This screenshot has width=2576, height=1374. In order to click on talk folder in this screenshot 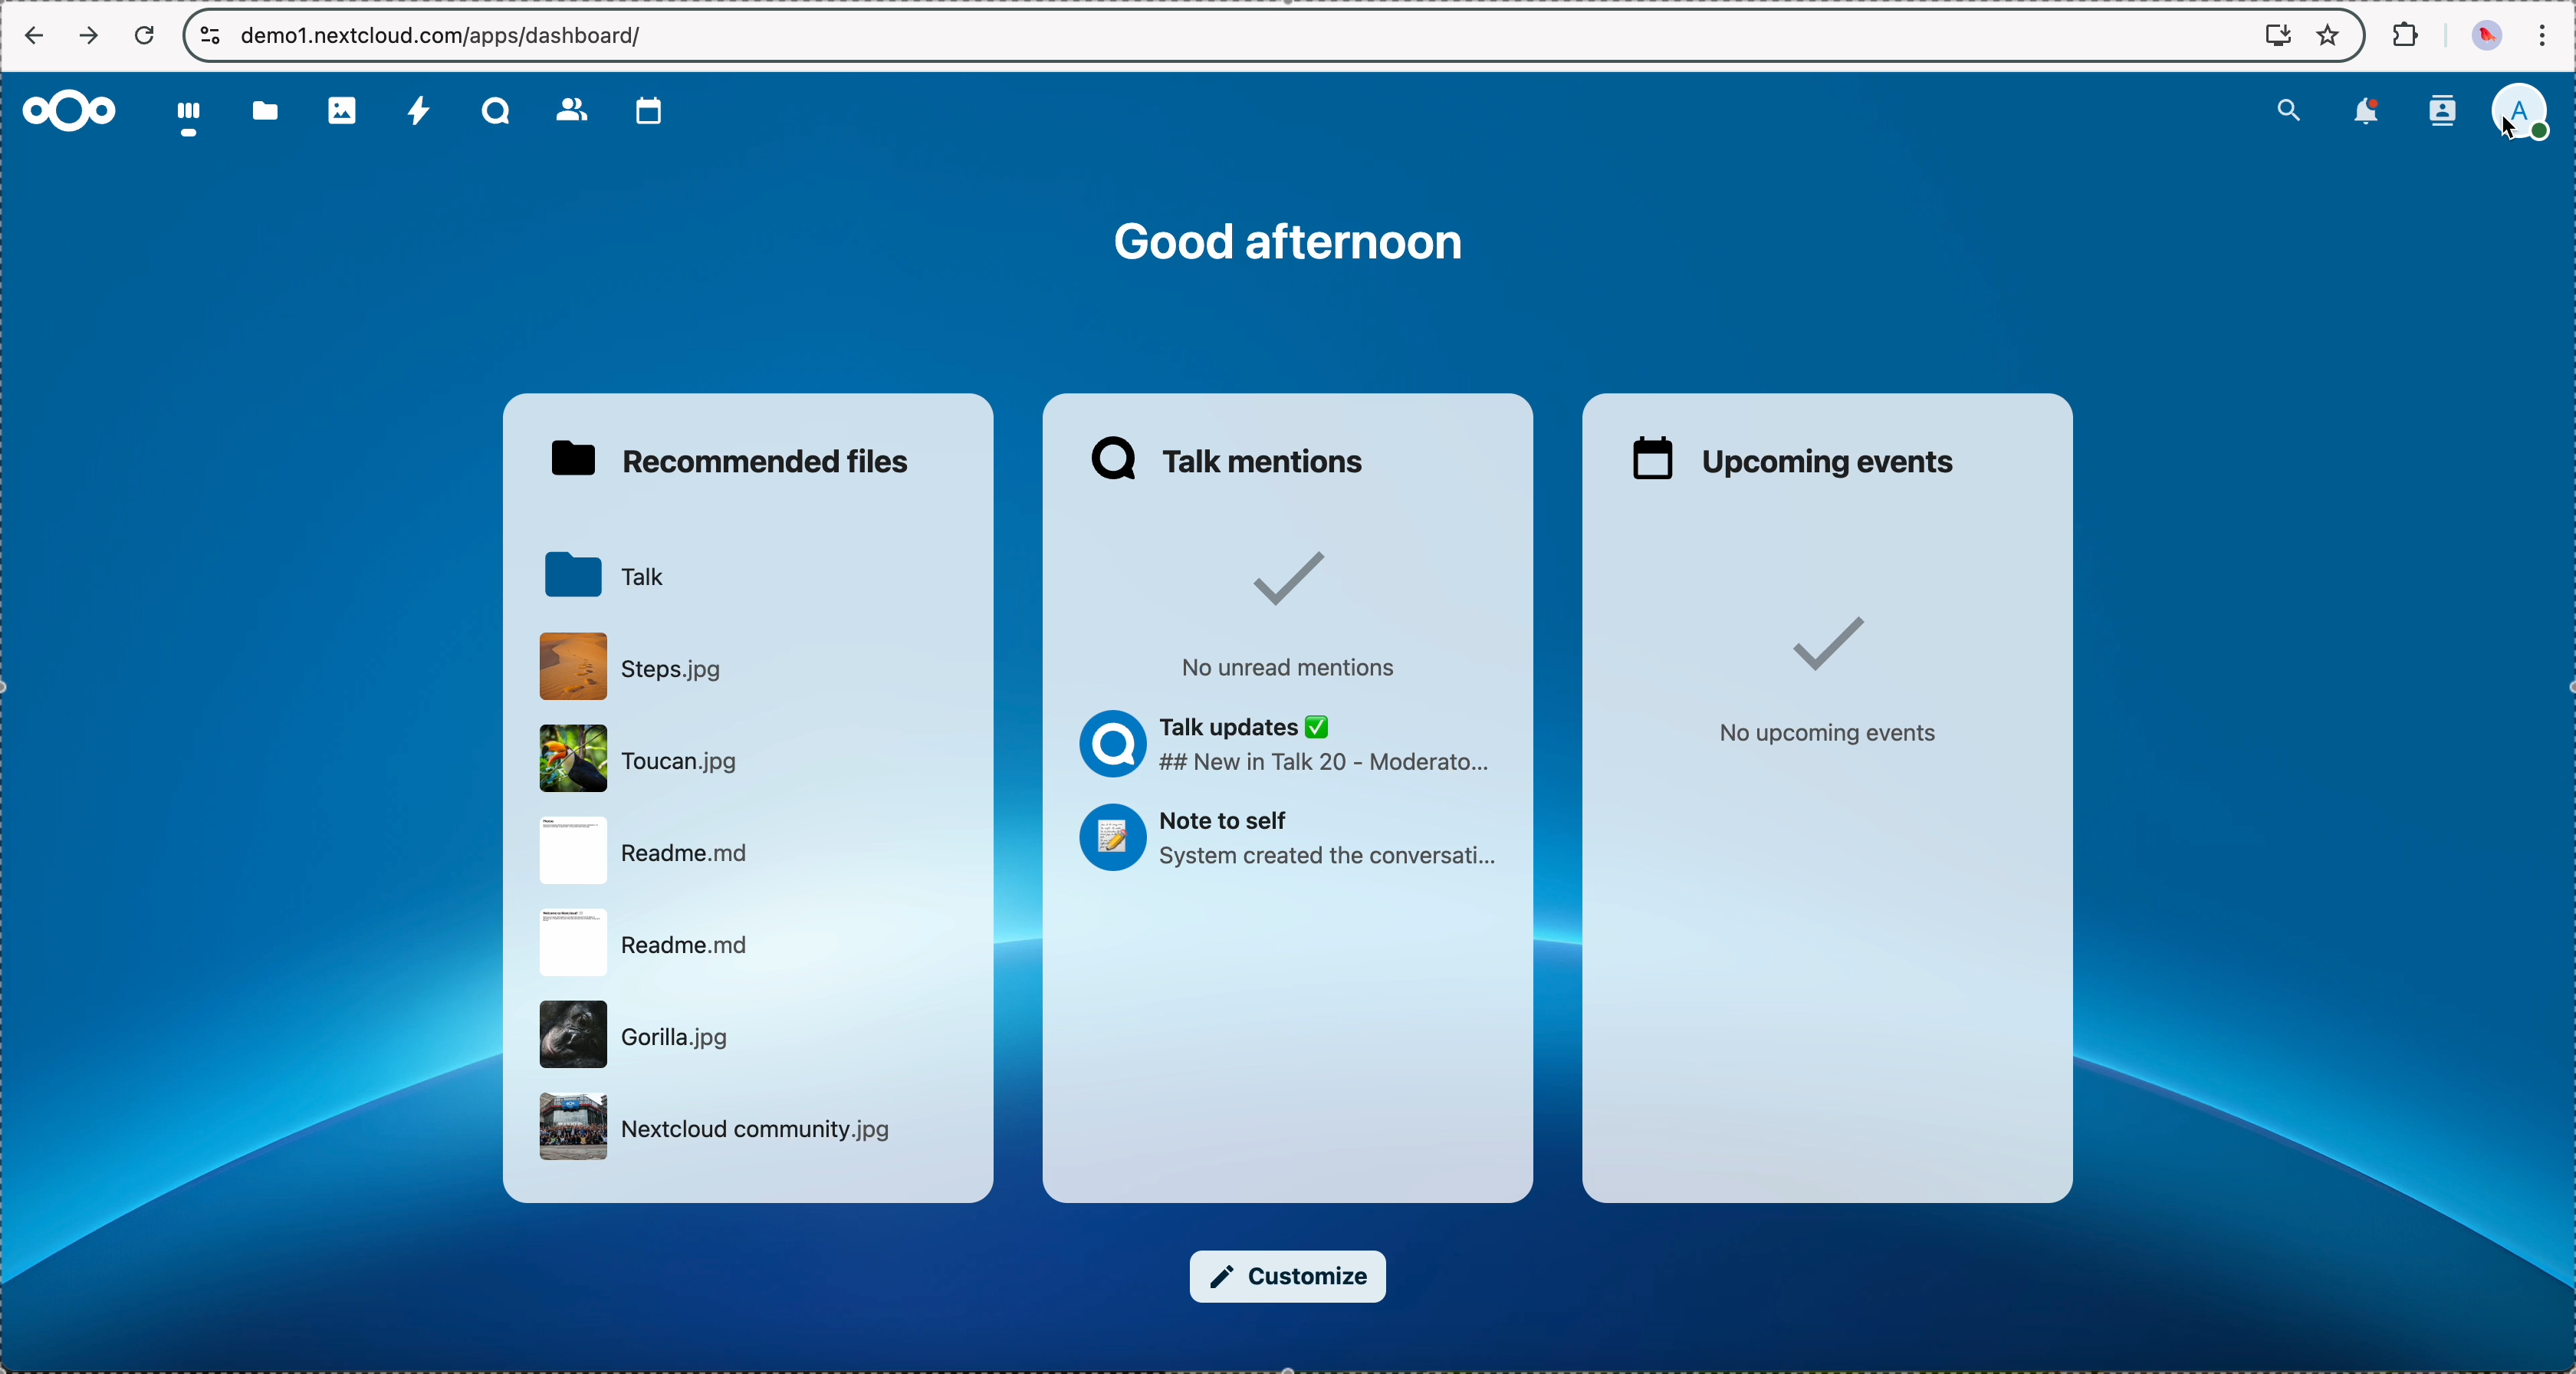, I will do `click(604, 575)`.